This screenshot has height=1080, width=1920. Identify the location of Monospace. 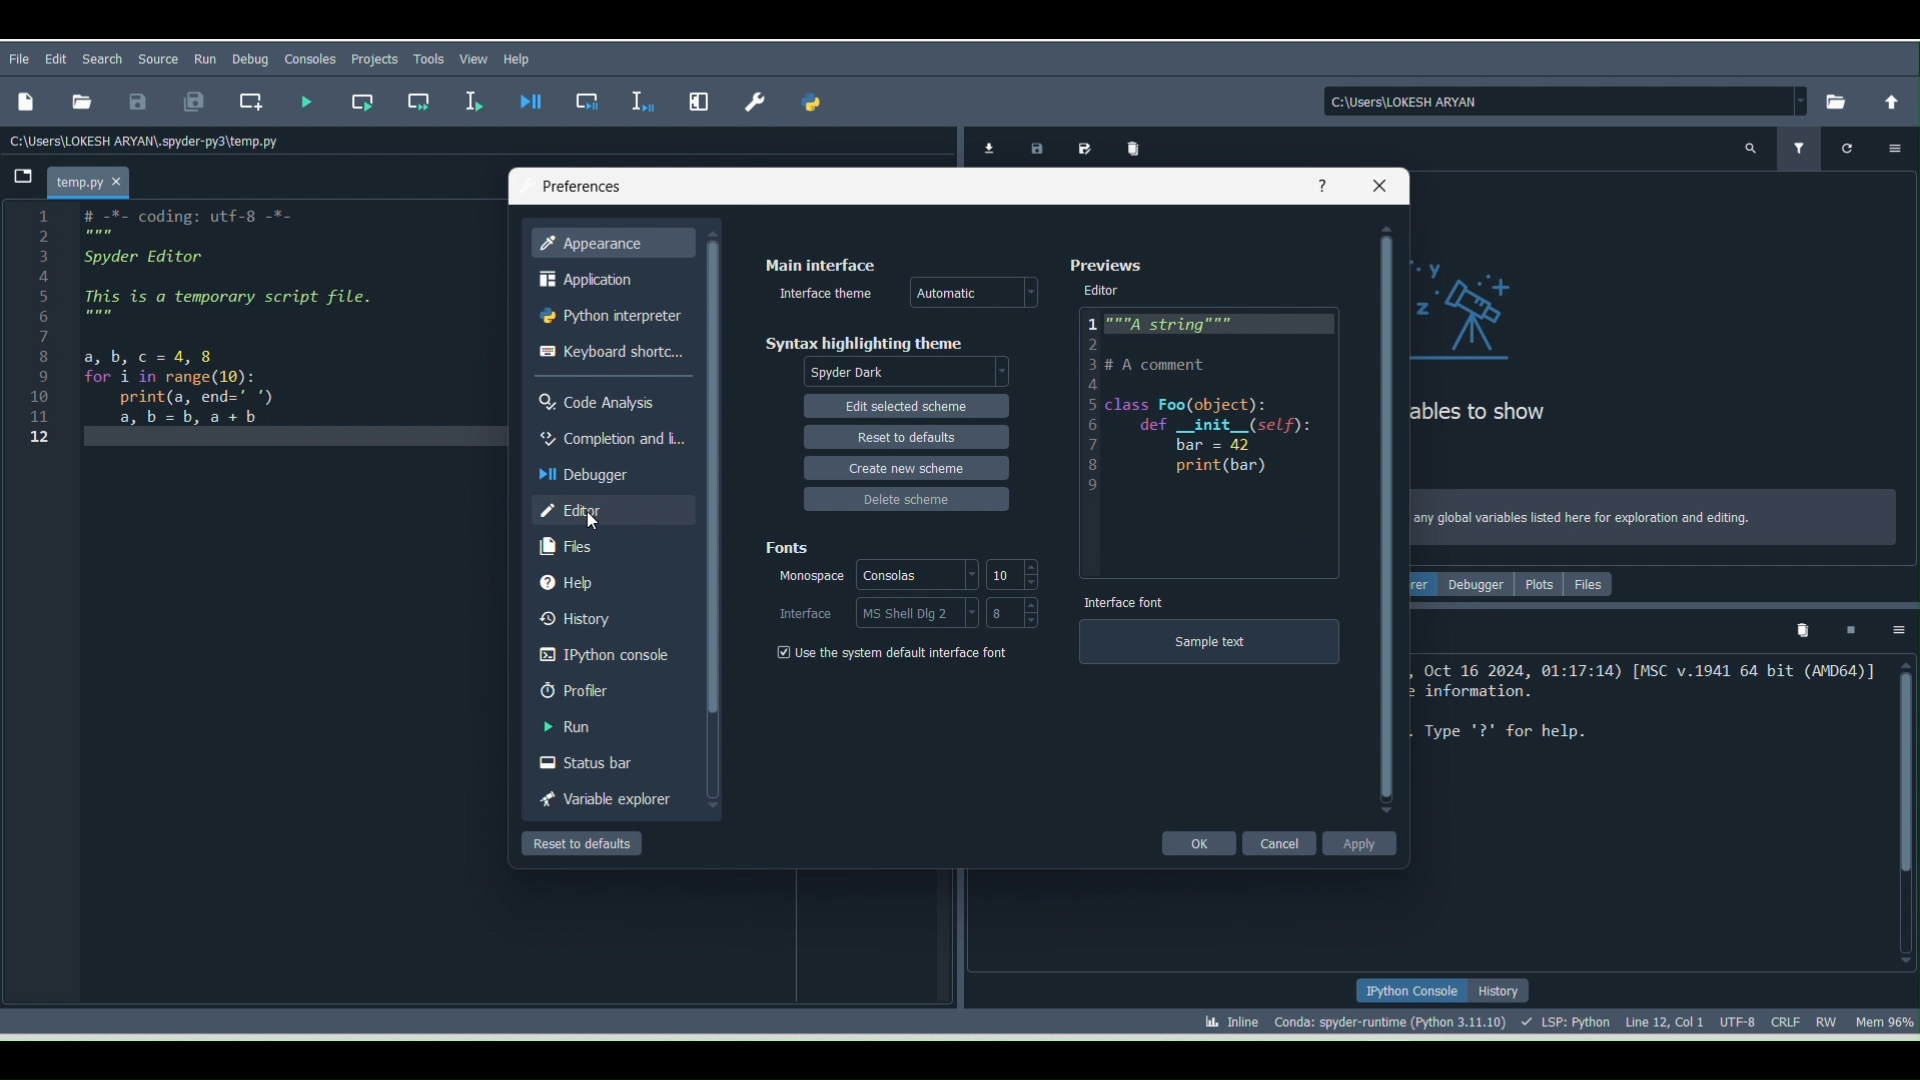
(809, 575).